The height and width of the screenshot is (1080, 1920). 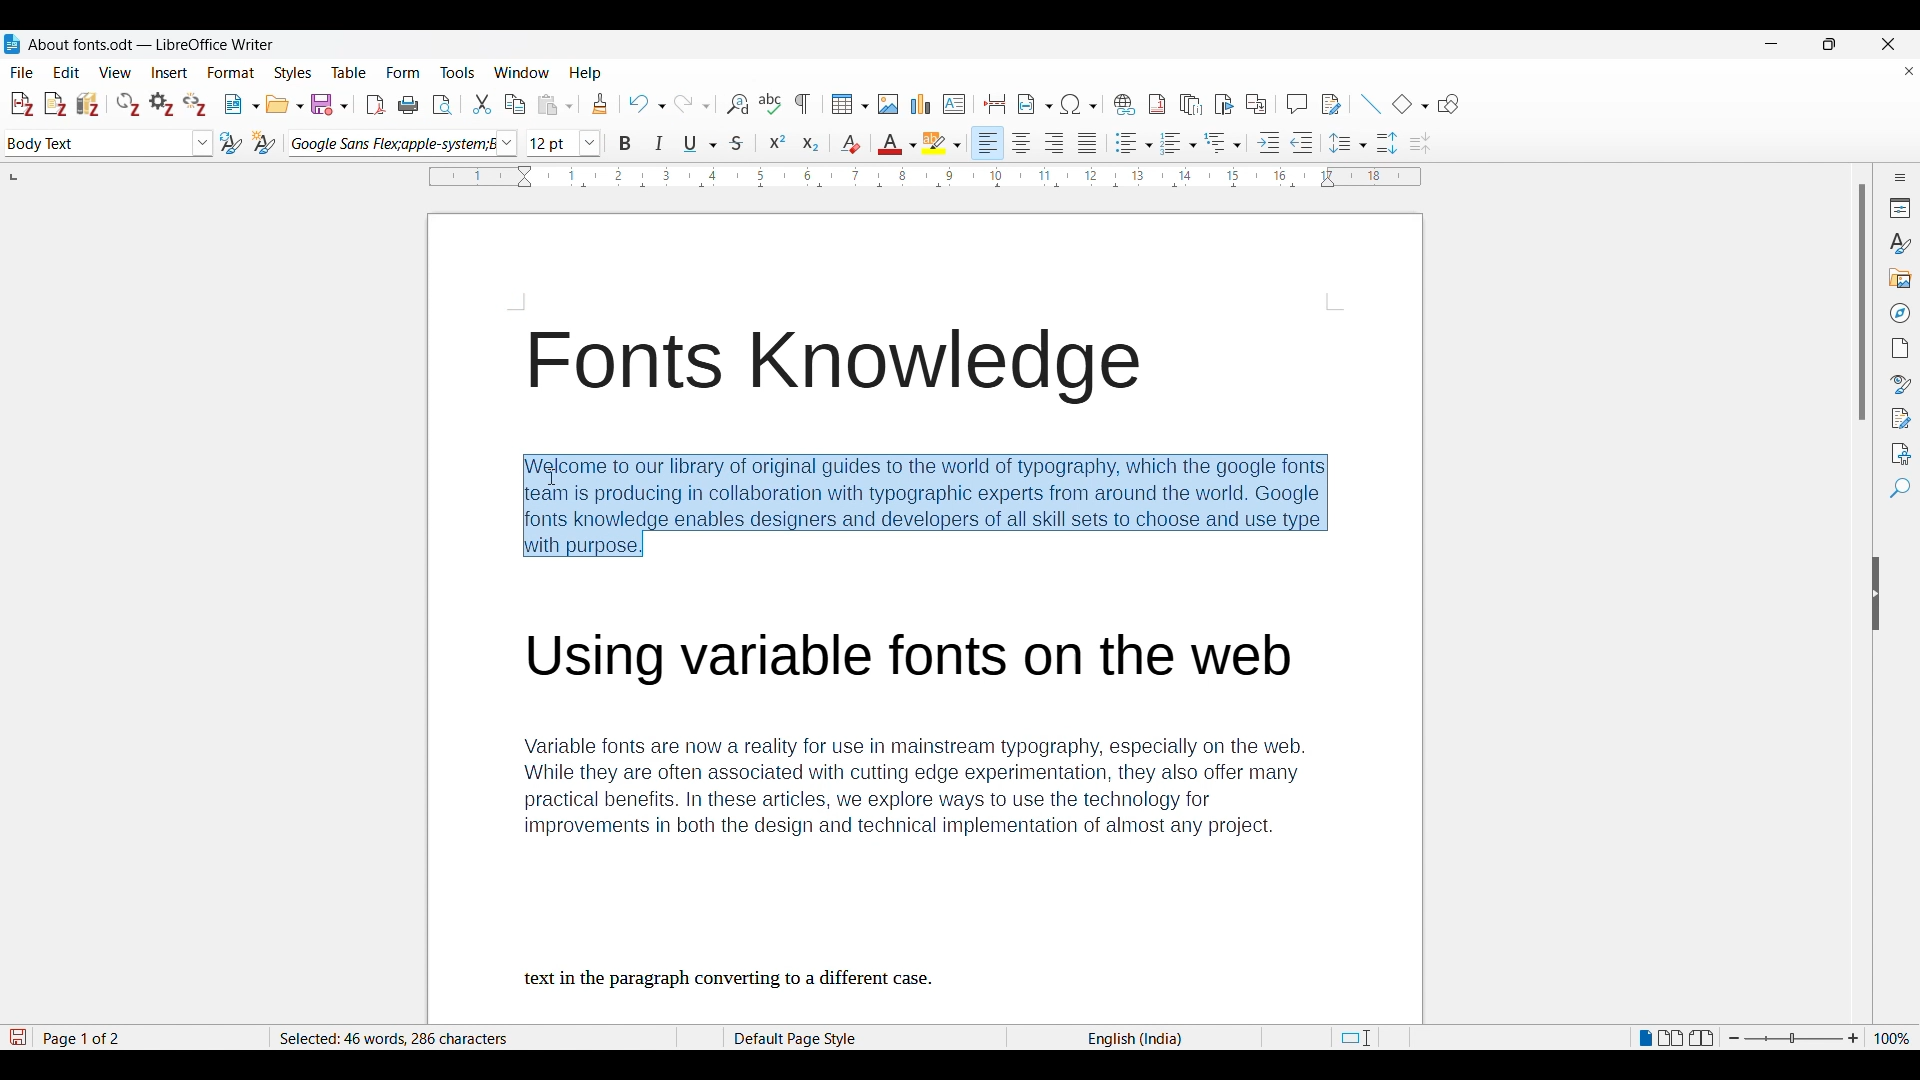 What do you see at coordinates (110, 143) in the screenshot?
I see `Paragraph style options` at bounding box center [110, 143].